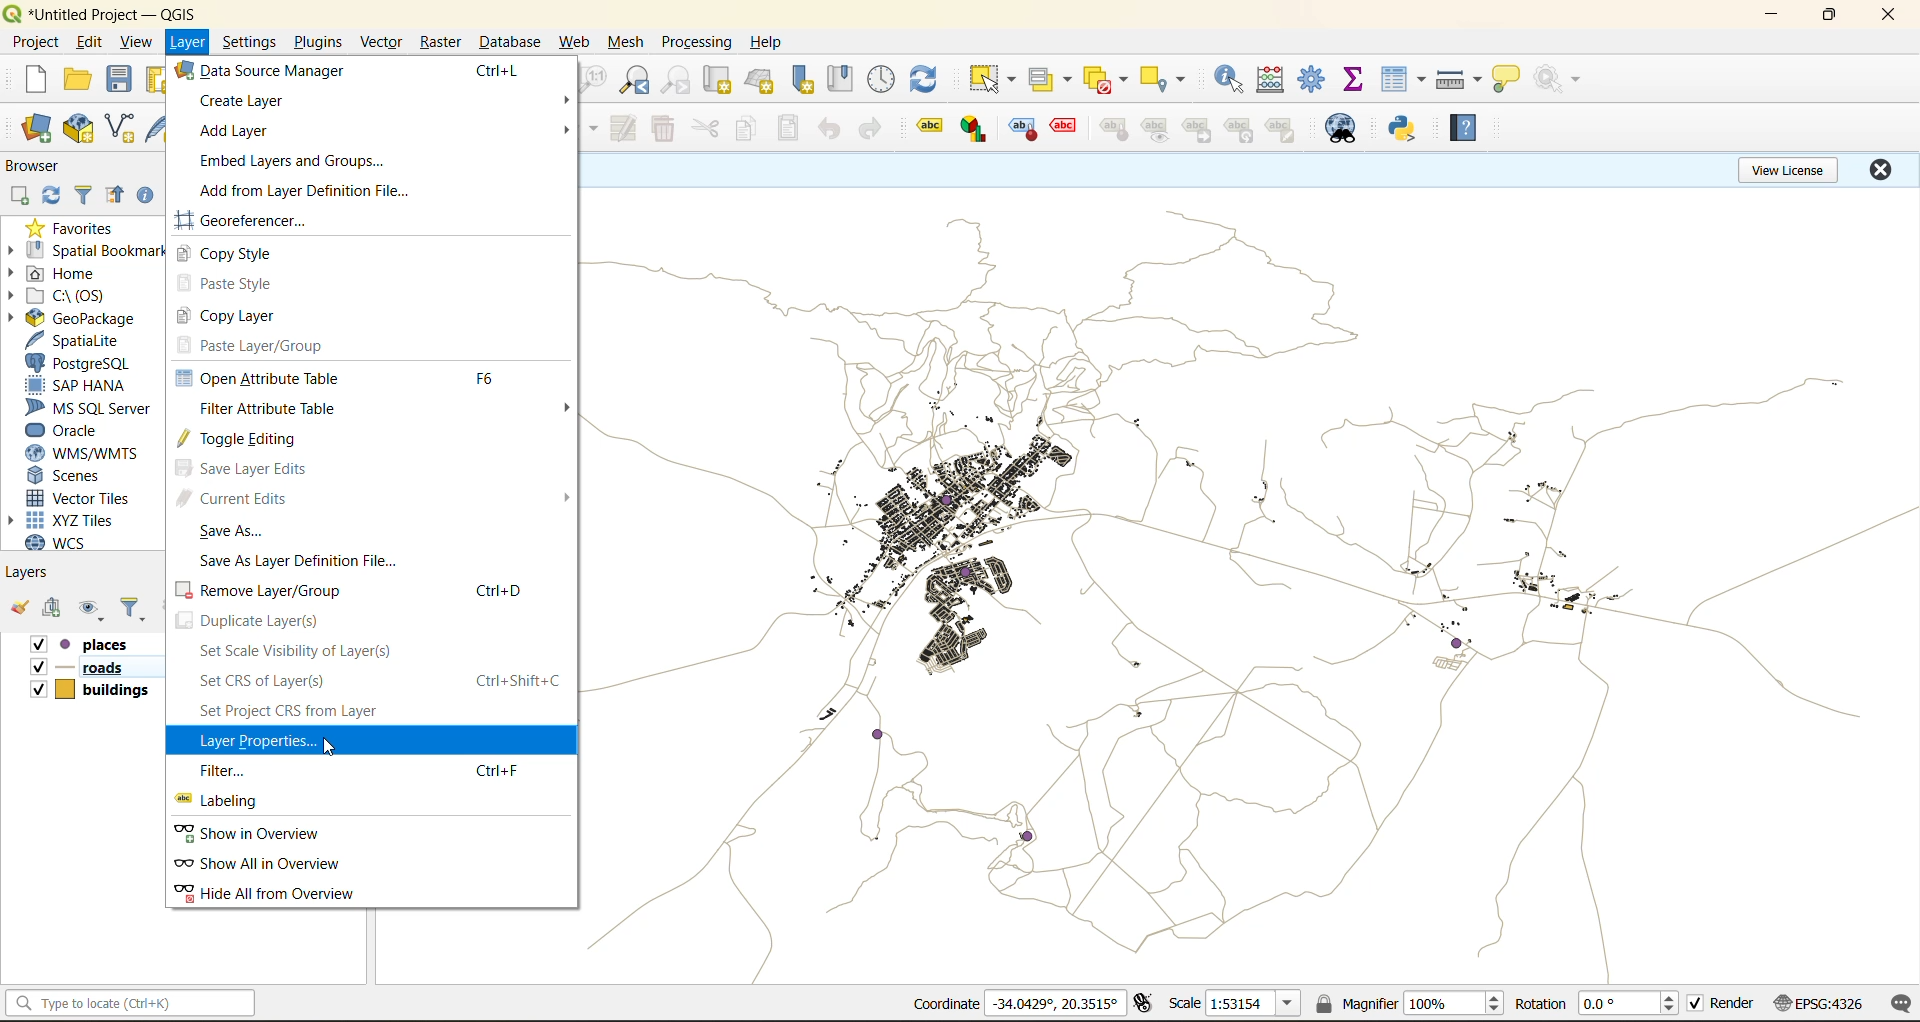 The width and height of the screenshot is (1920, 1022). Describe the element at coordinates (389, 409) in the screenshot. I see `filter attribute table` at that location.